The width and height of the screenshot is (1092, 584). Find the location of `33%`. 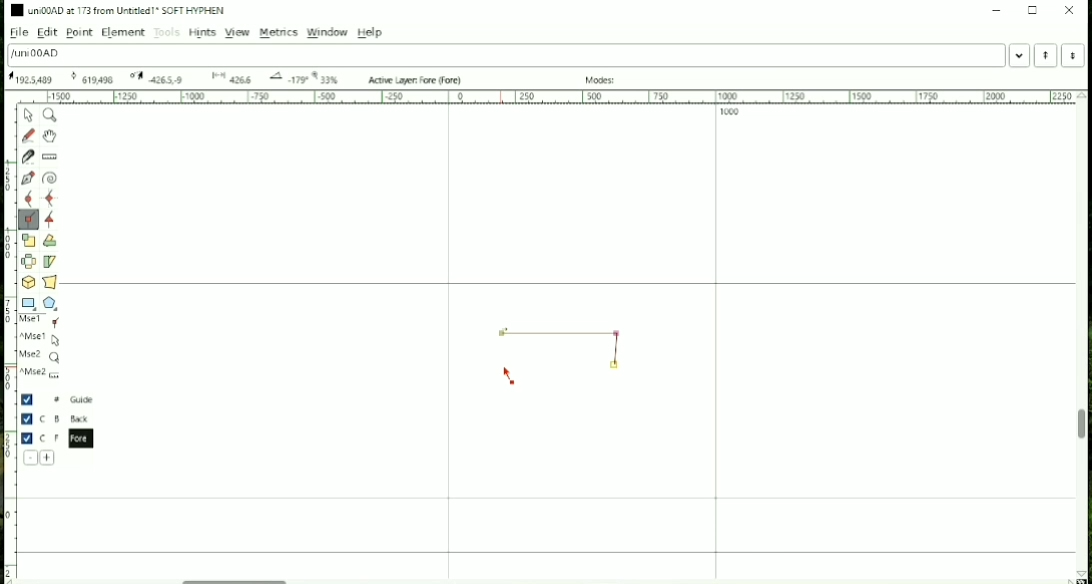

33% is located at coordinates (328, 77).